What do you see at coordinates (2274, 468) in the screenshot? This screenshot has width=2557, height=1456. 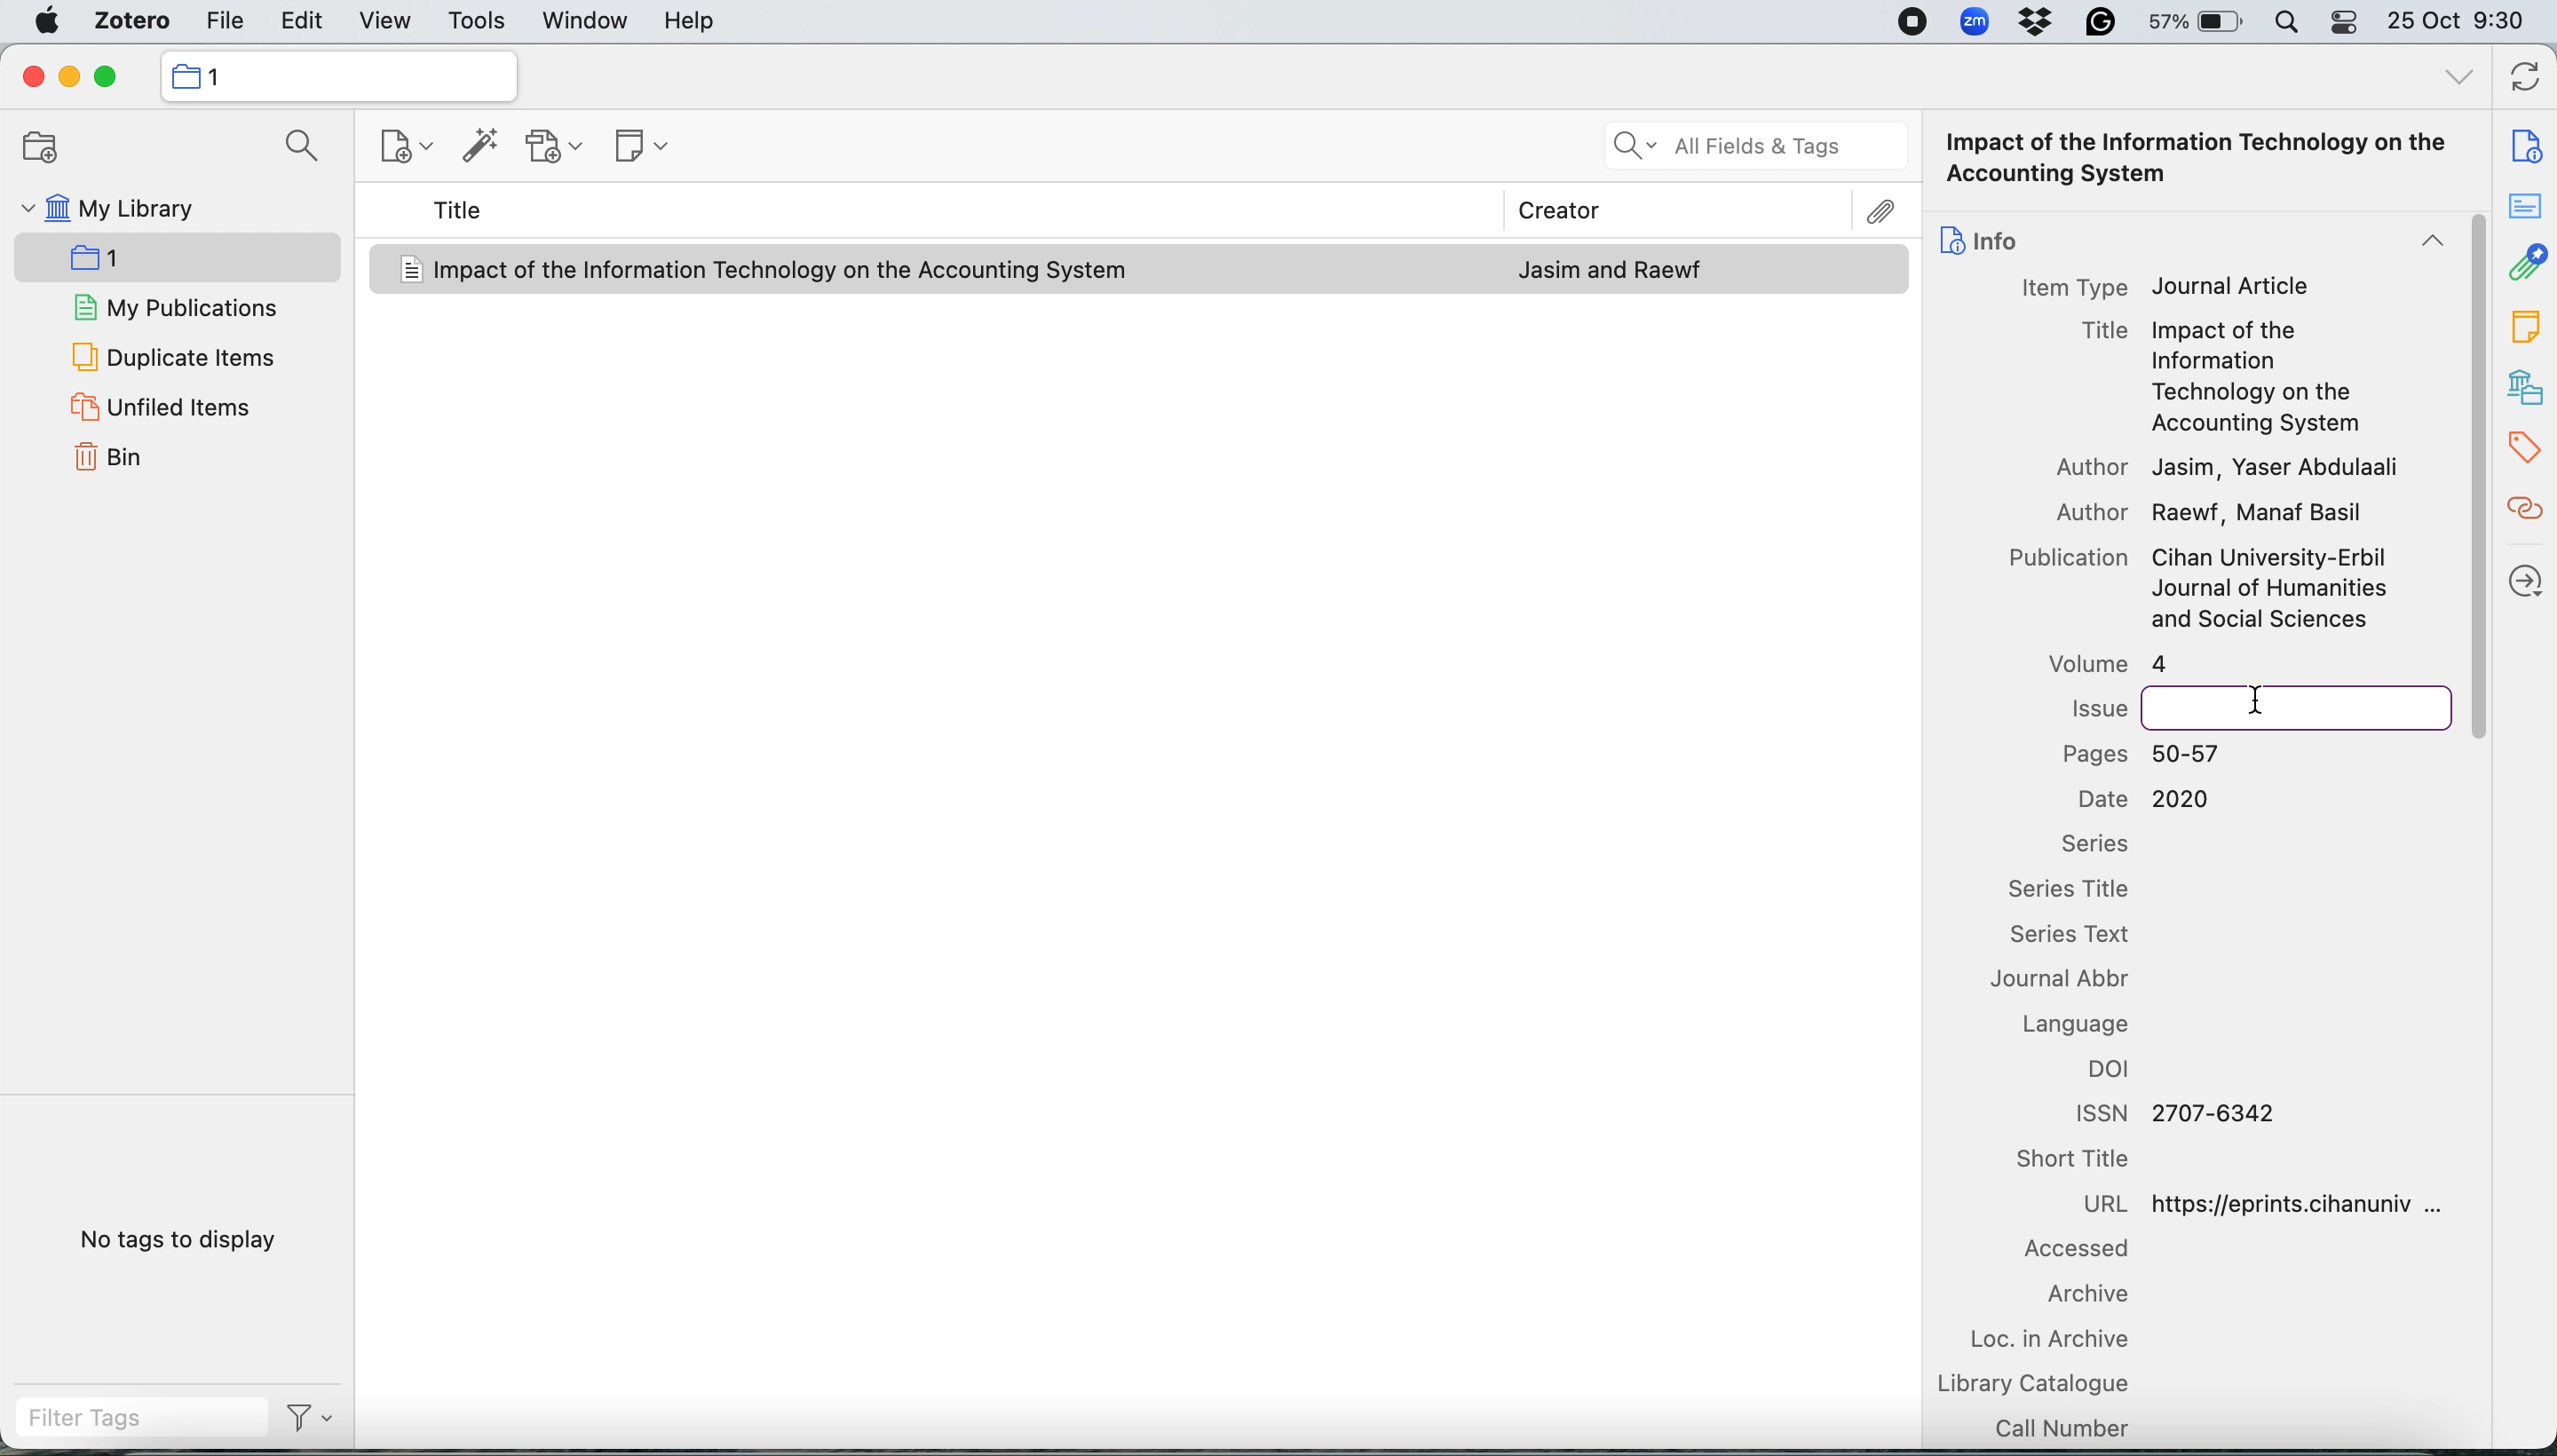 I see `Jasim, Yaser Abdulaall` at bounding box center [2274, 468].